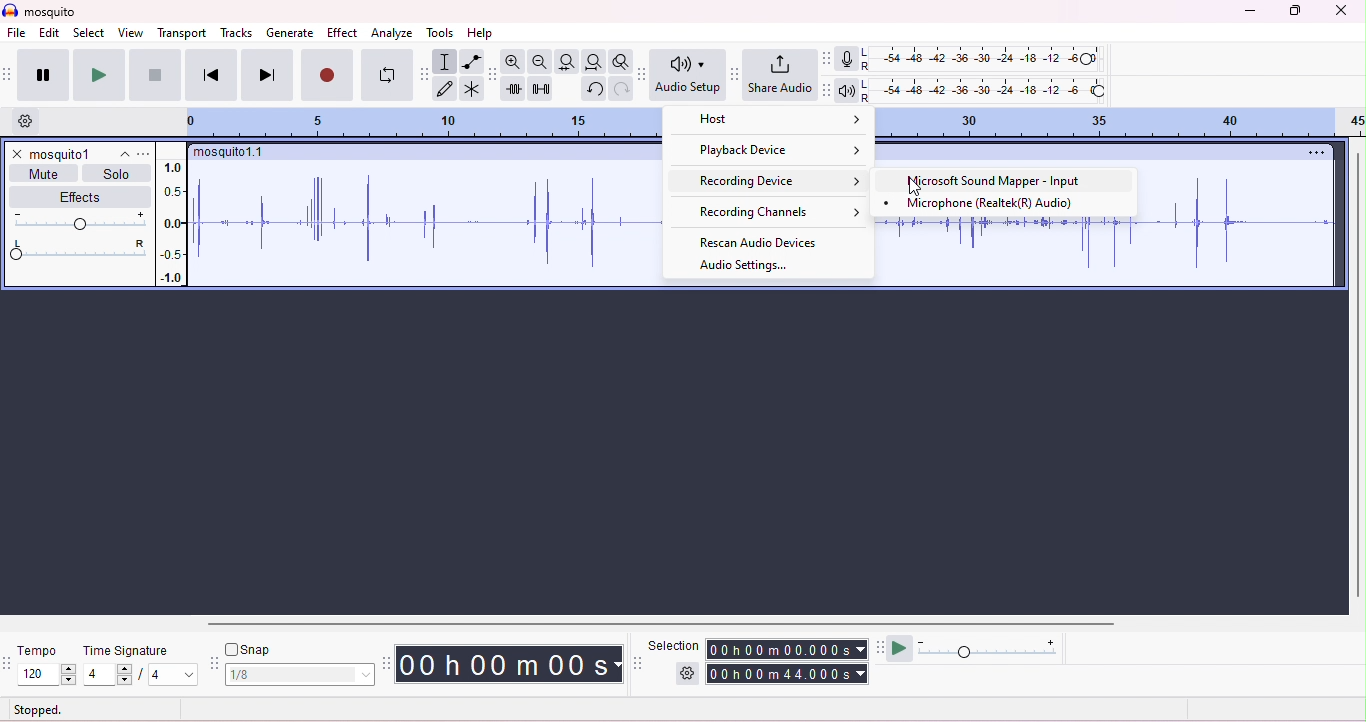  What do you see at coordinates (639, 663) in the screenshot?
I see `selection tool bar` at bounding box center [639, 663].